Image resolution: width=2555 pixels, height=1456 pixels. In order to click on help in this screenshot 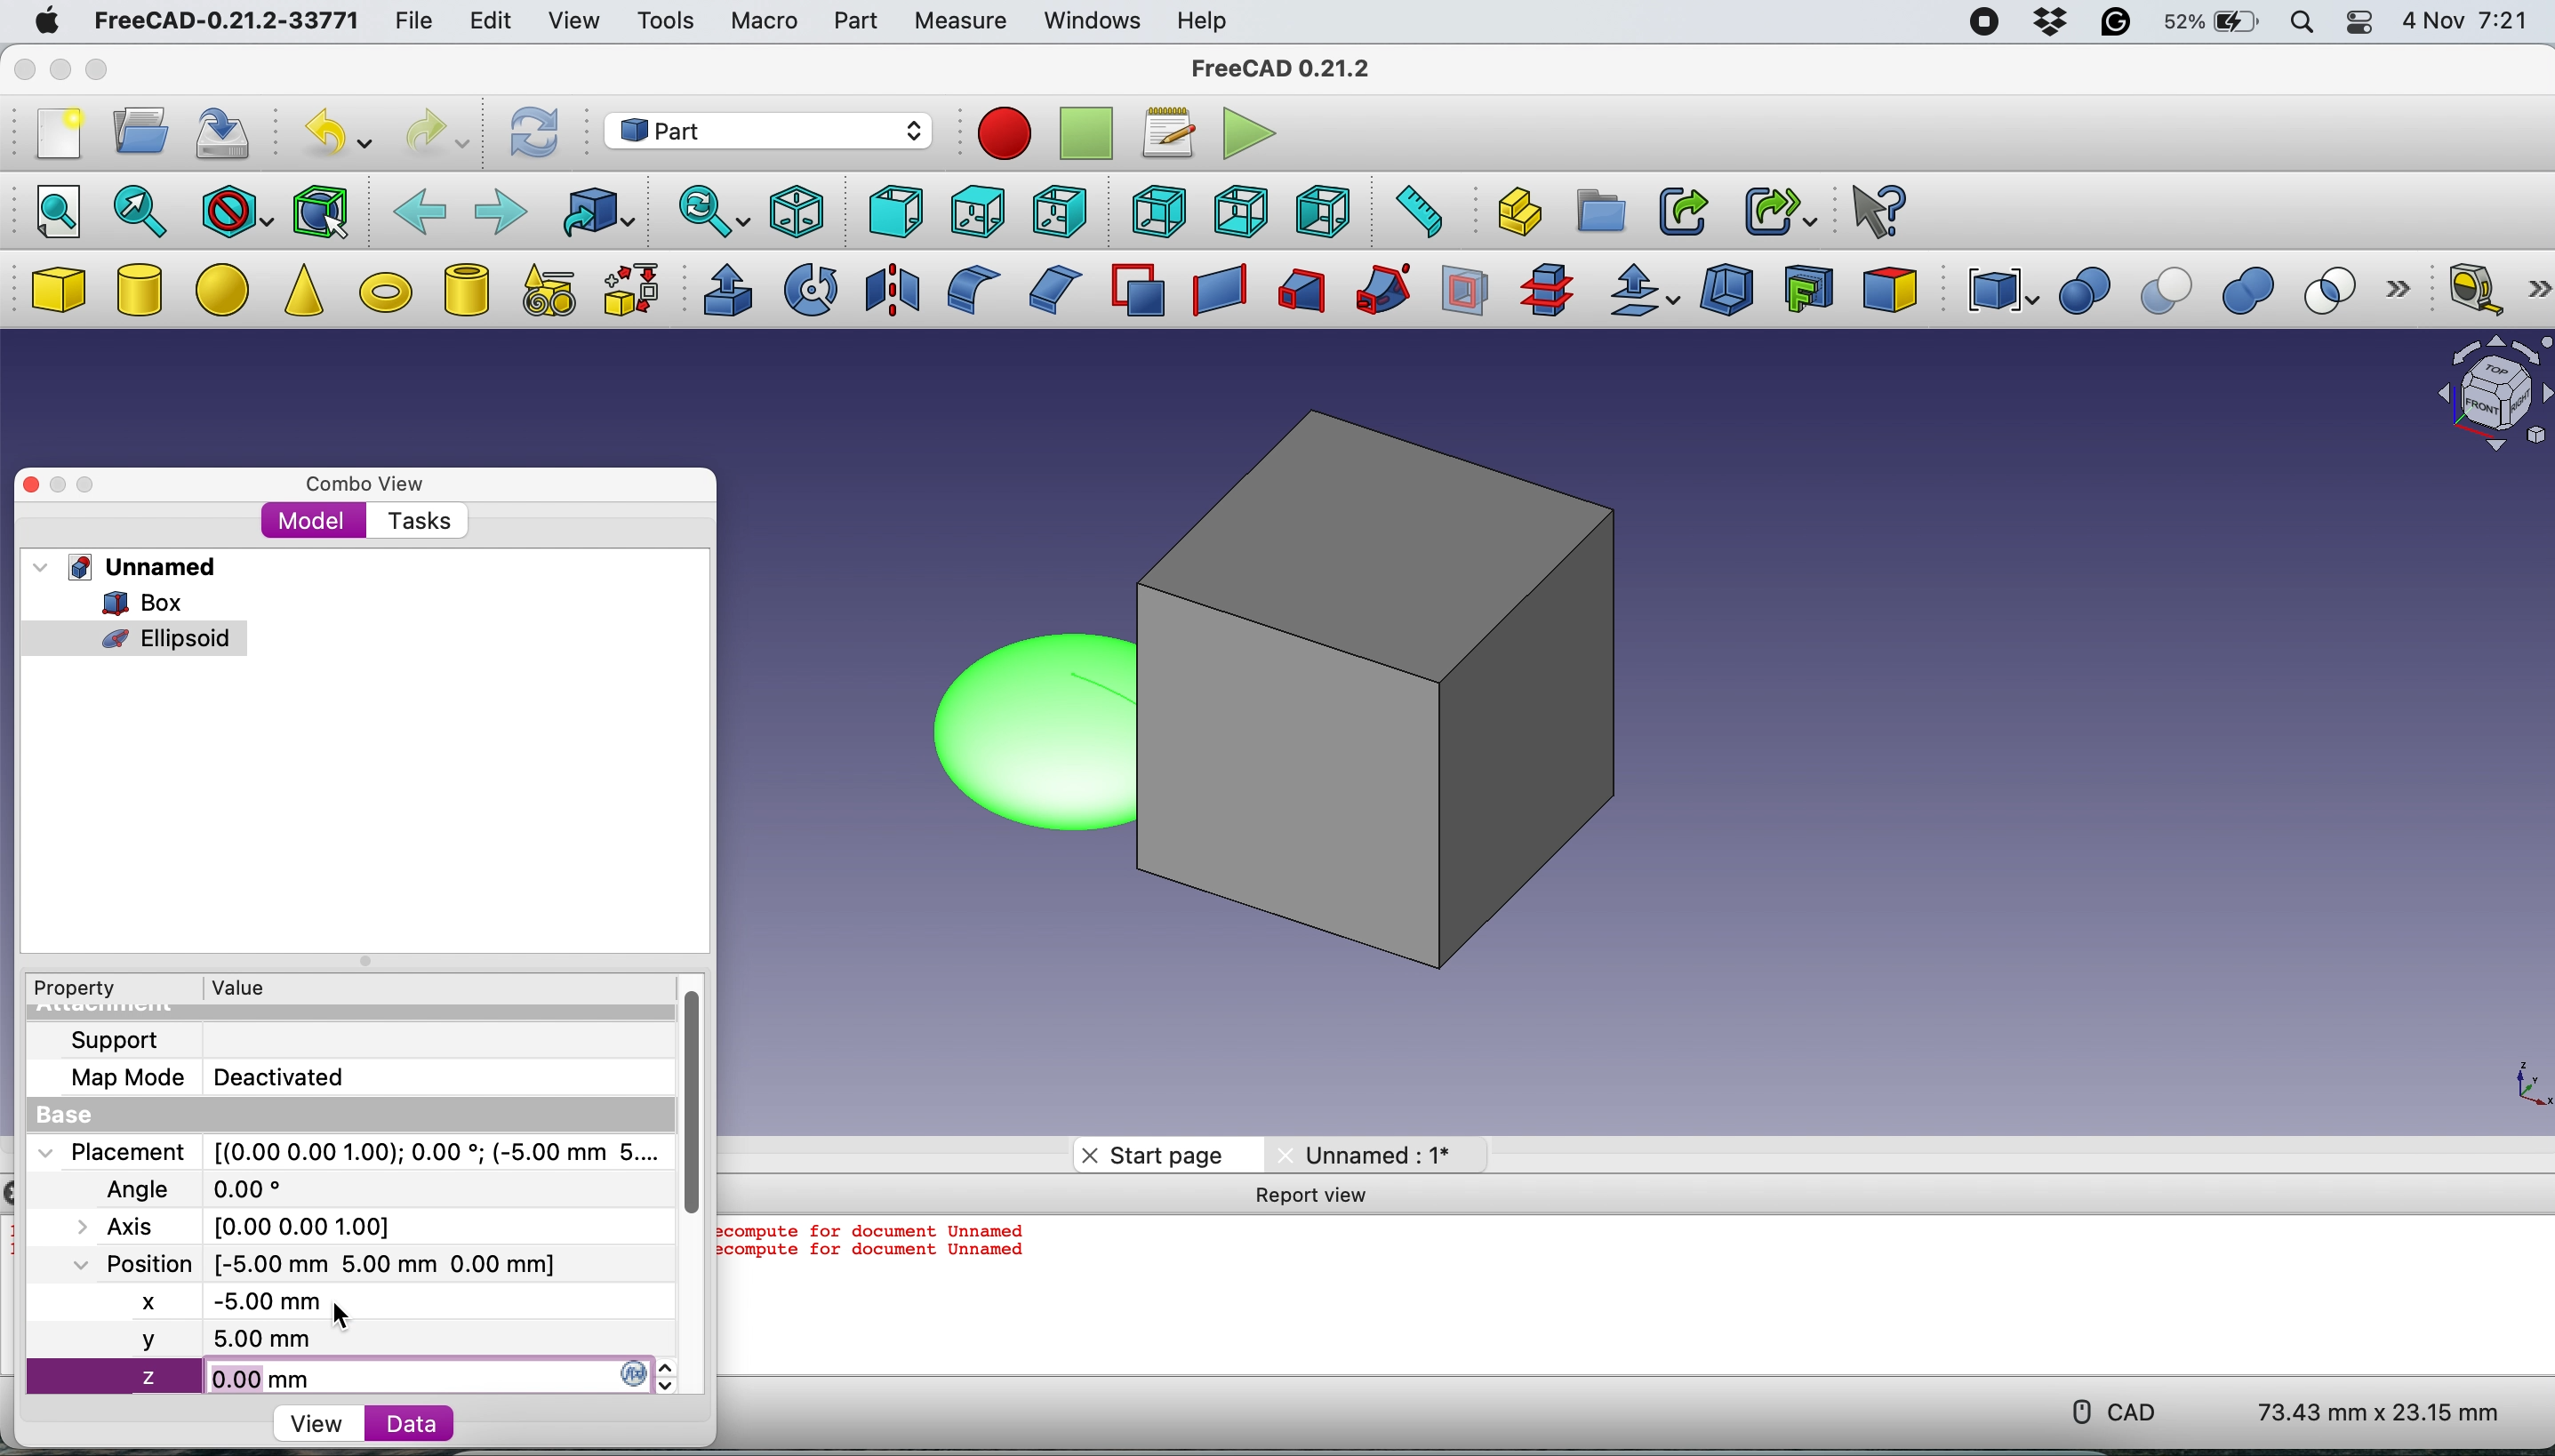, I will do `click(1199, 20)`.